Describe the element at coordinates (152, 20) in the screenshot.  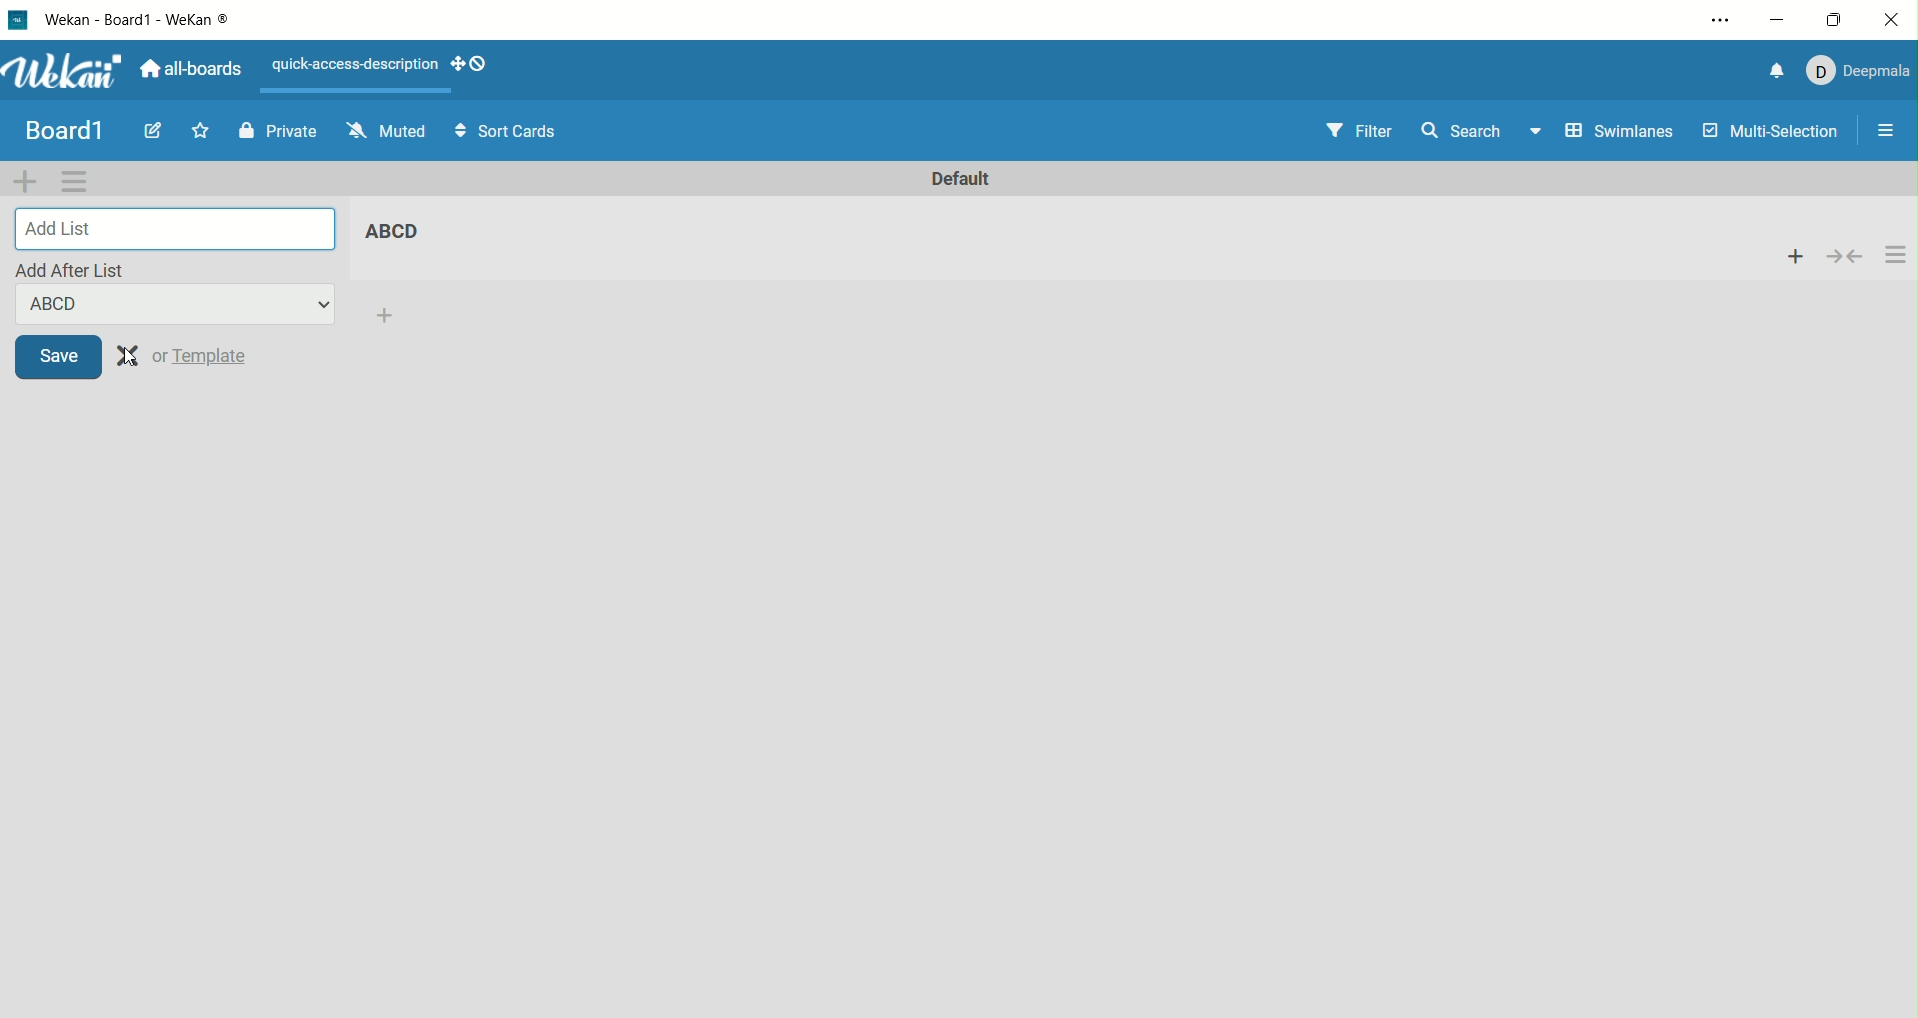
I see `wekan-wekan` at that location.